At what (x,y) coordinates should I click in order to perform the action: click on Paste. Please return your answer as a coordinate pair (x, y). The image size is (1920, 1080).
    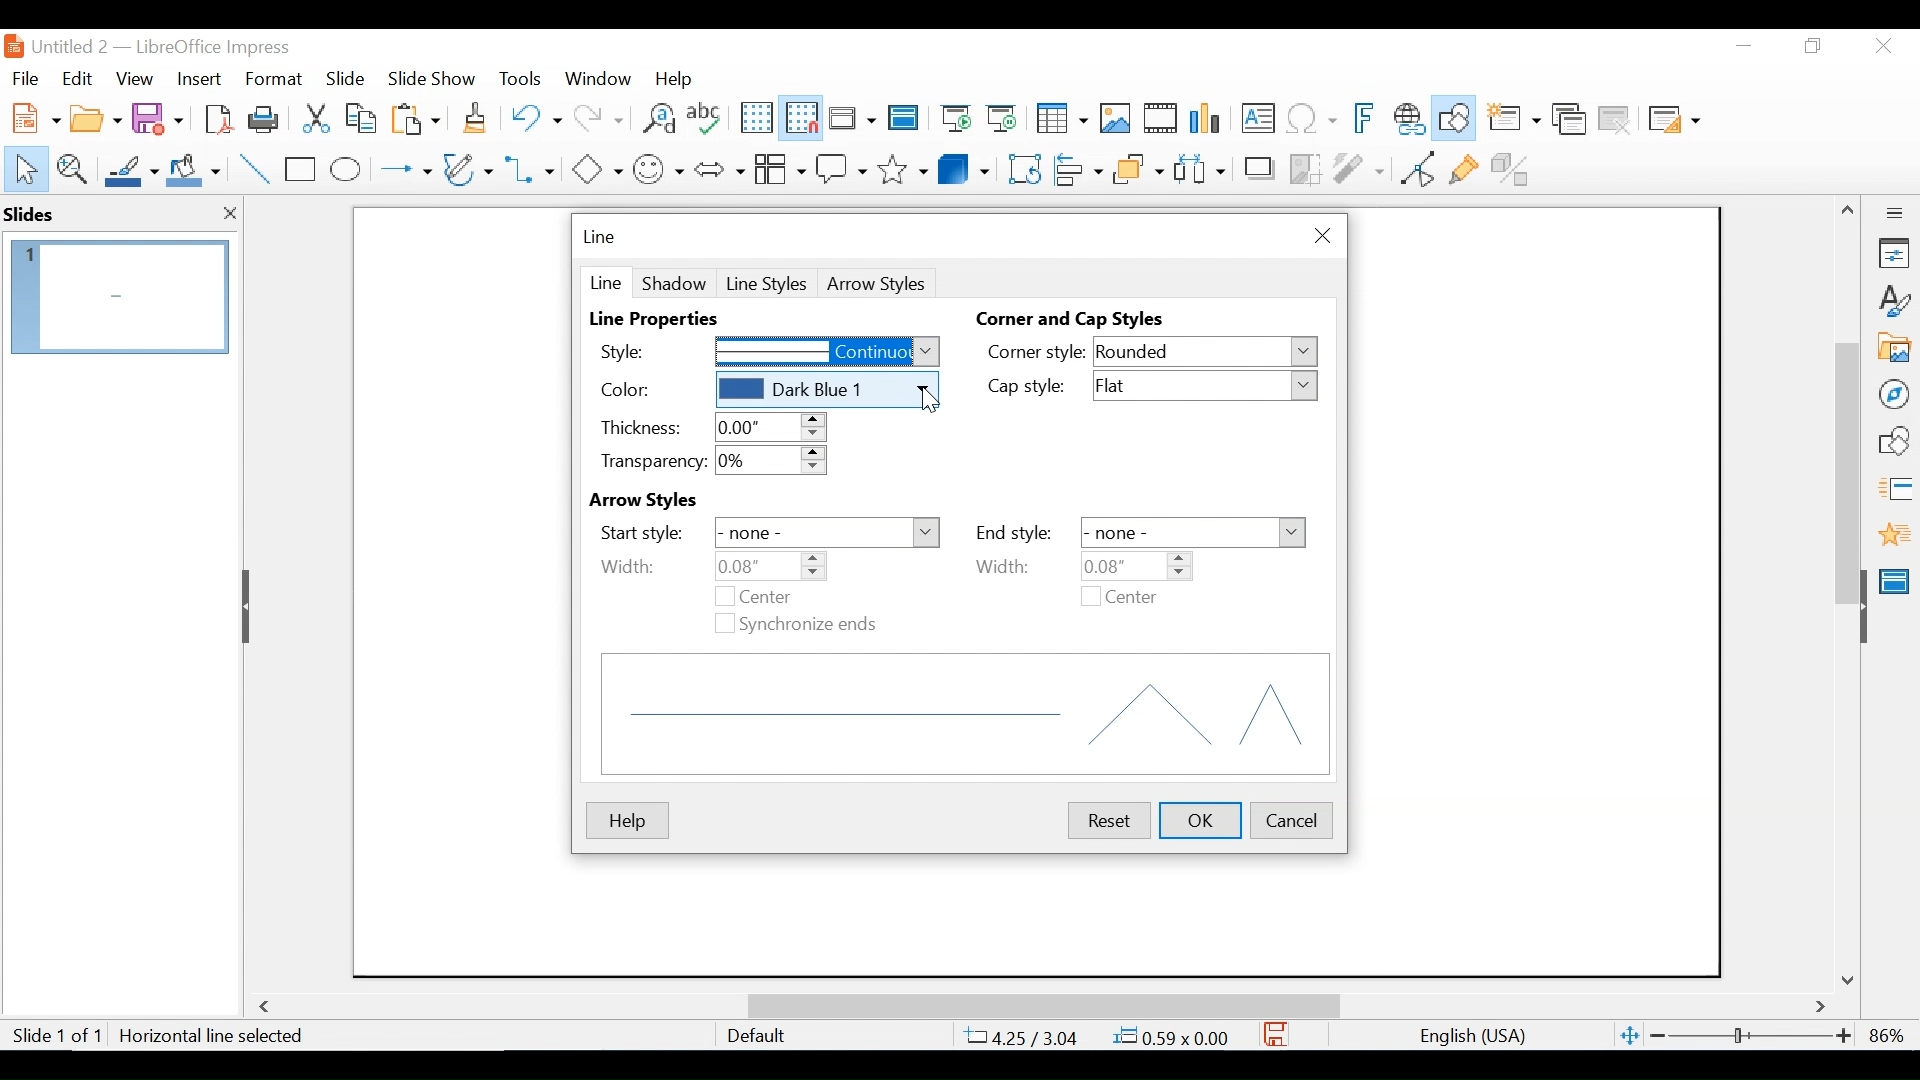
    Looking at the image, I should click on (421, 118).